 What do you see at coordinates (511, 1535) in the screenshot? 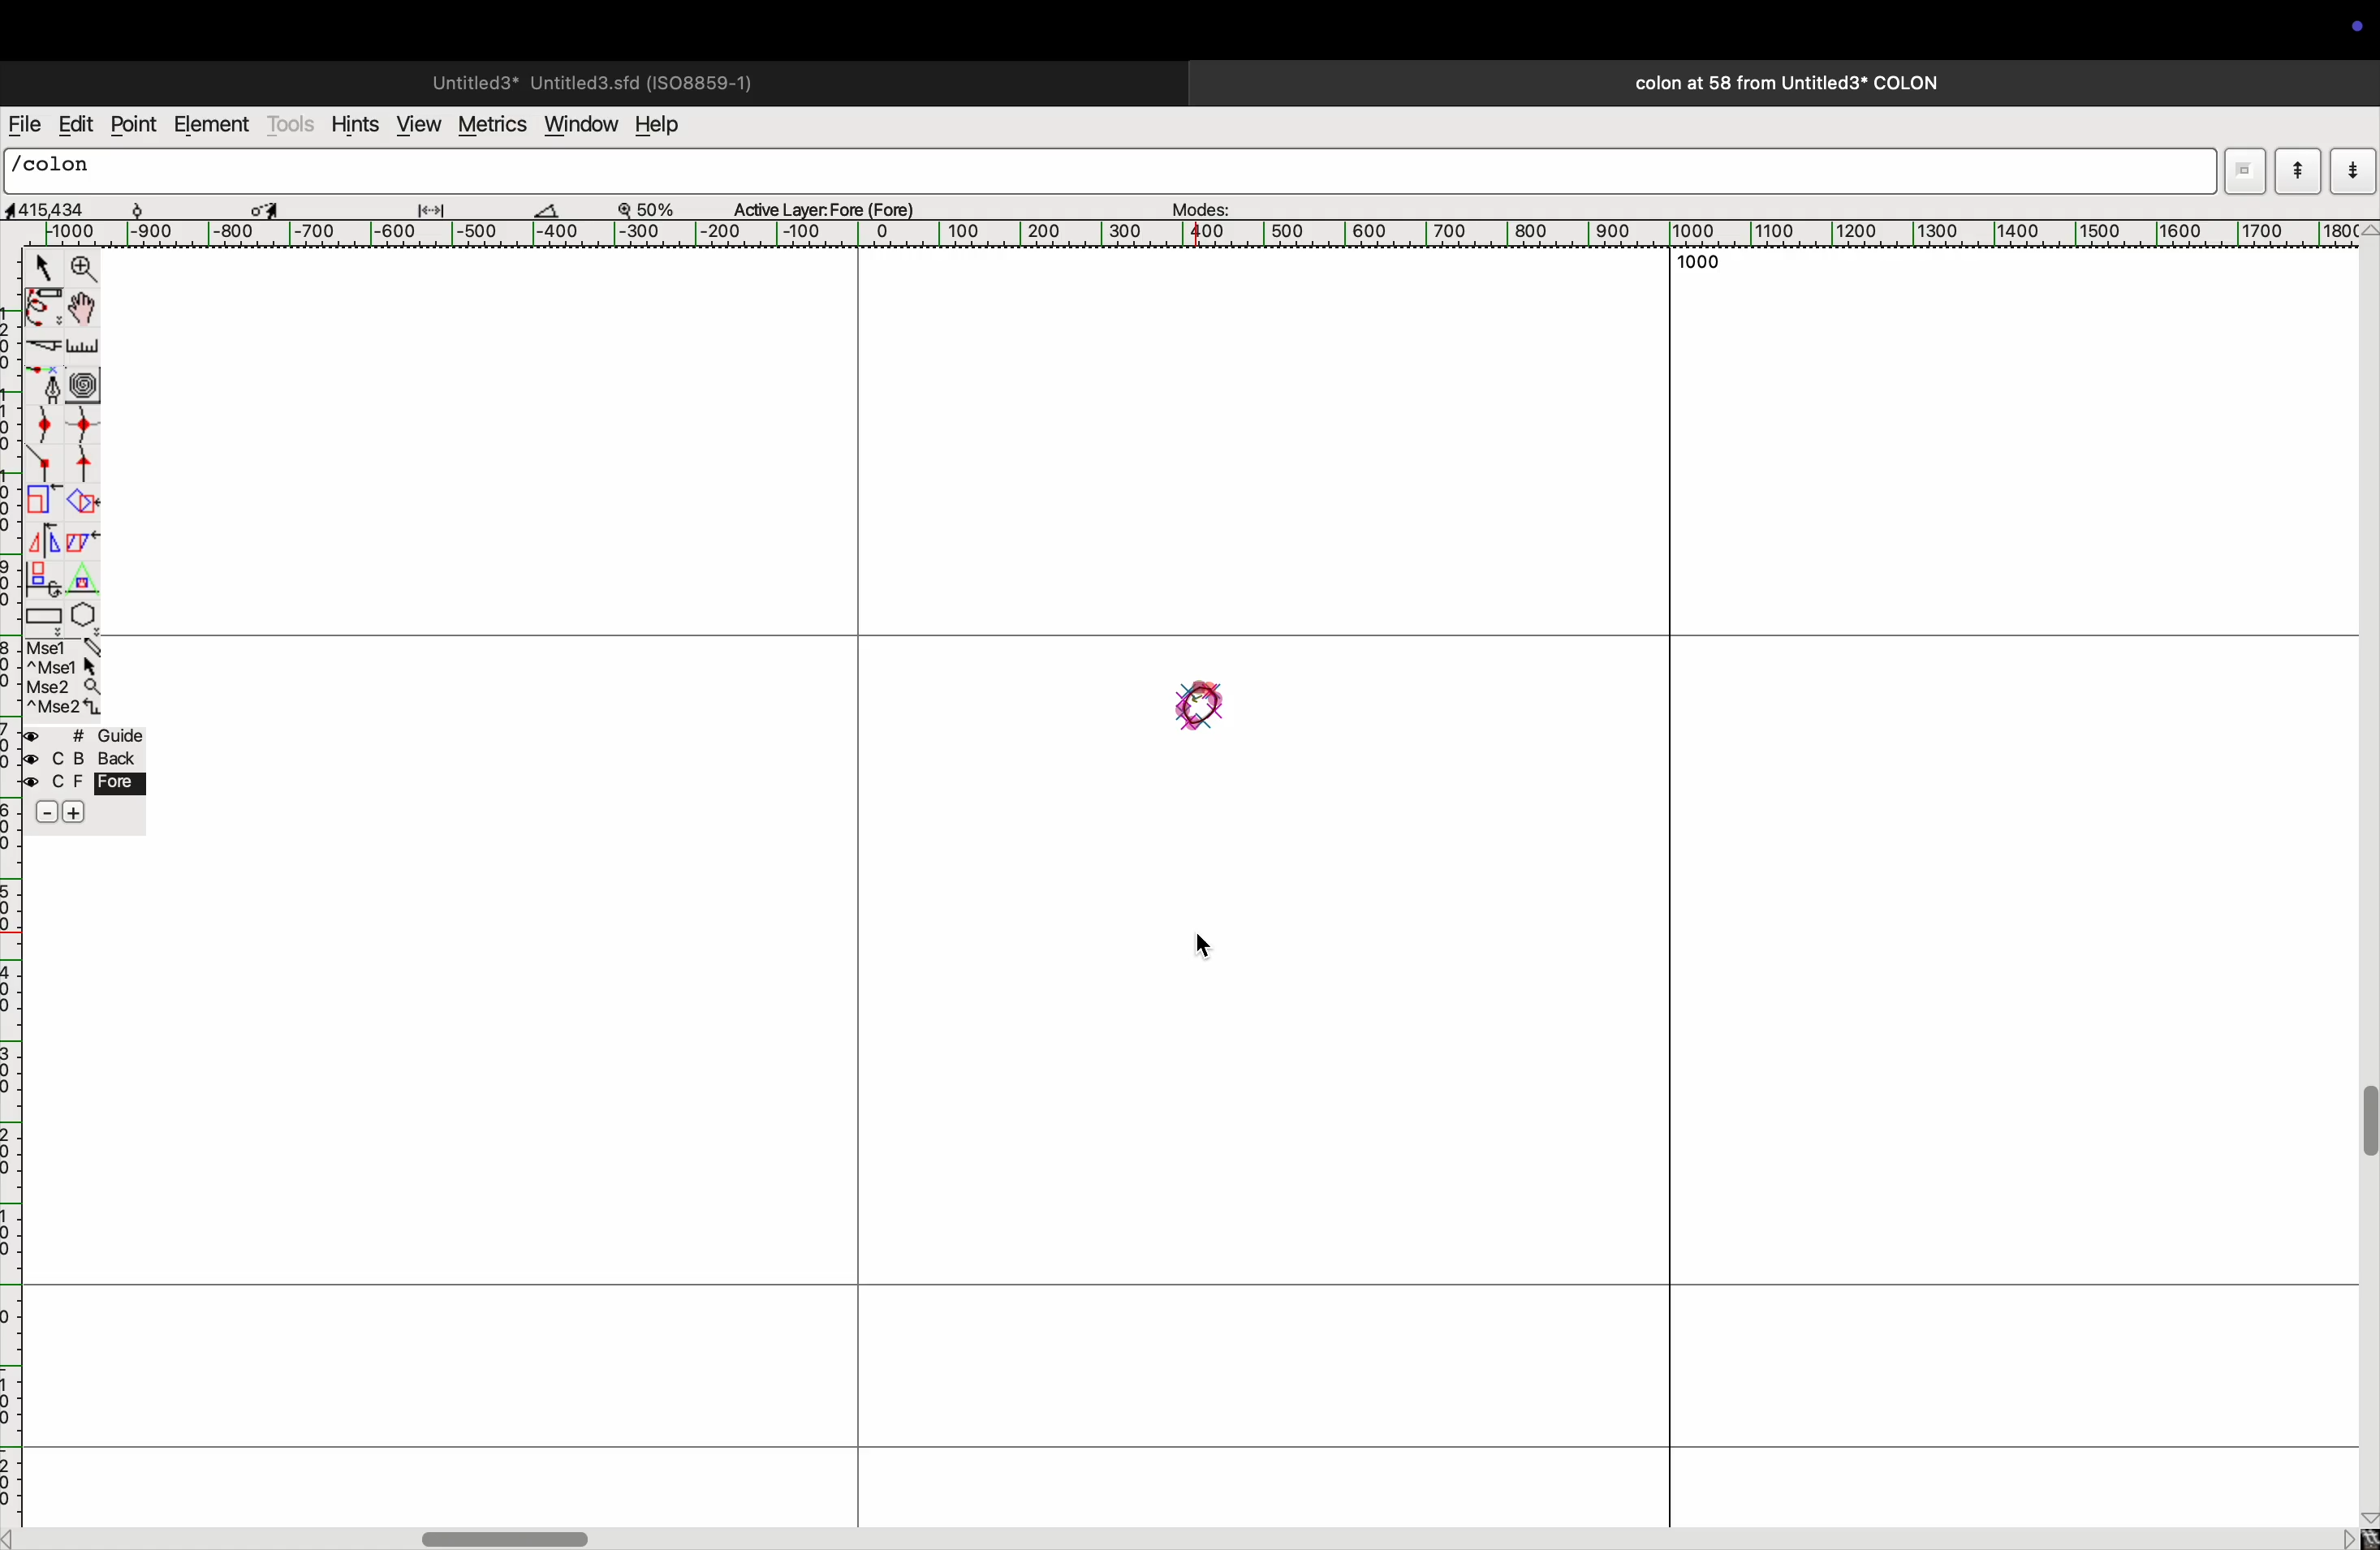
I see `toggle` at bounding box center [511, 1535].